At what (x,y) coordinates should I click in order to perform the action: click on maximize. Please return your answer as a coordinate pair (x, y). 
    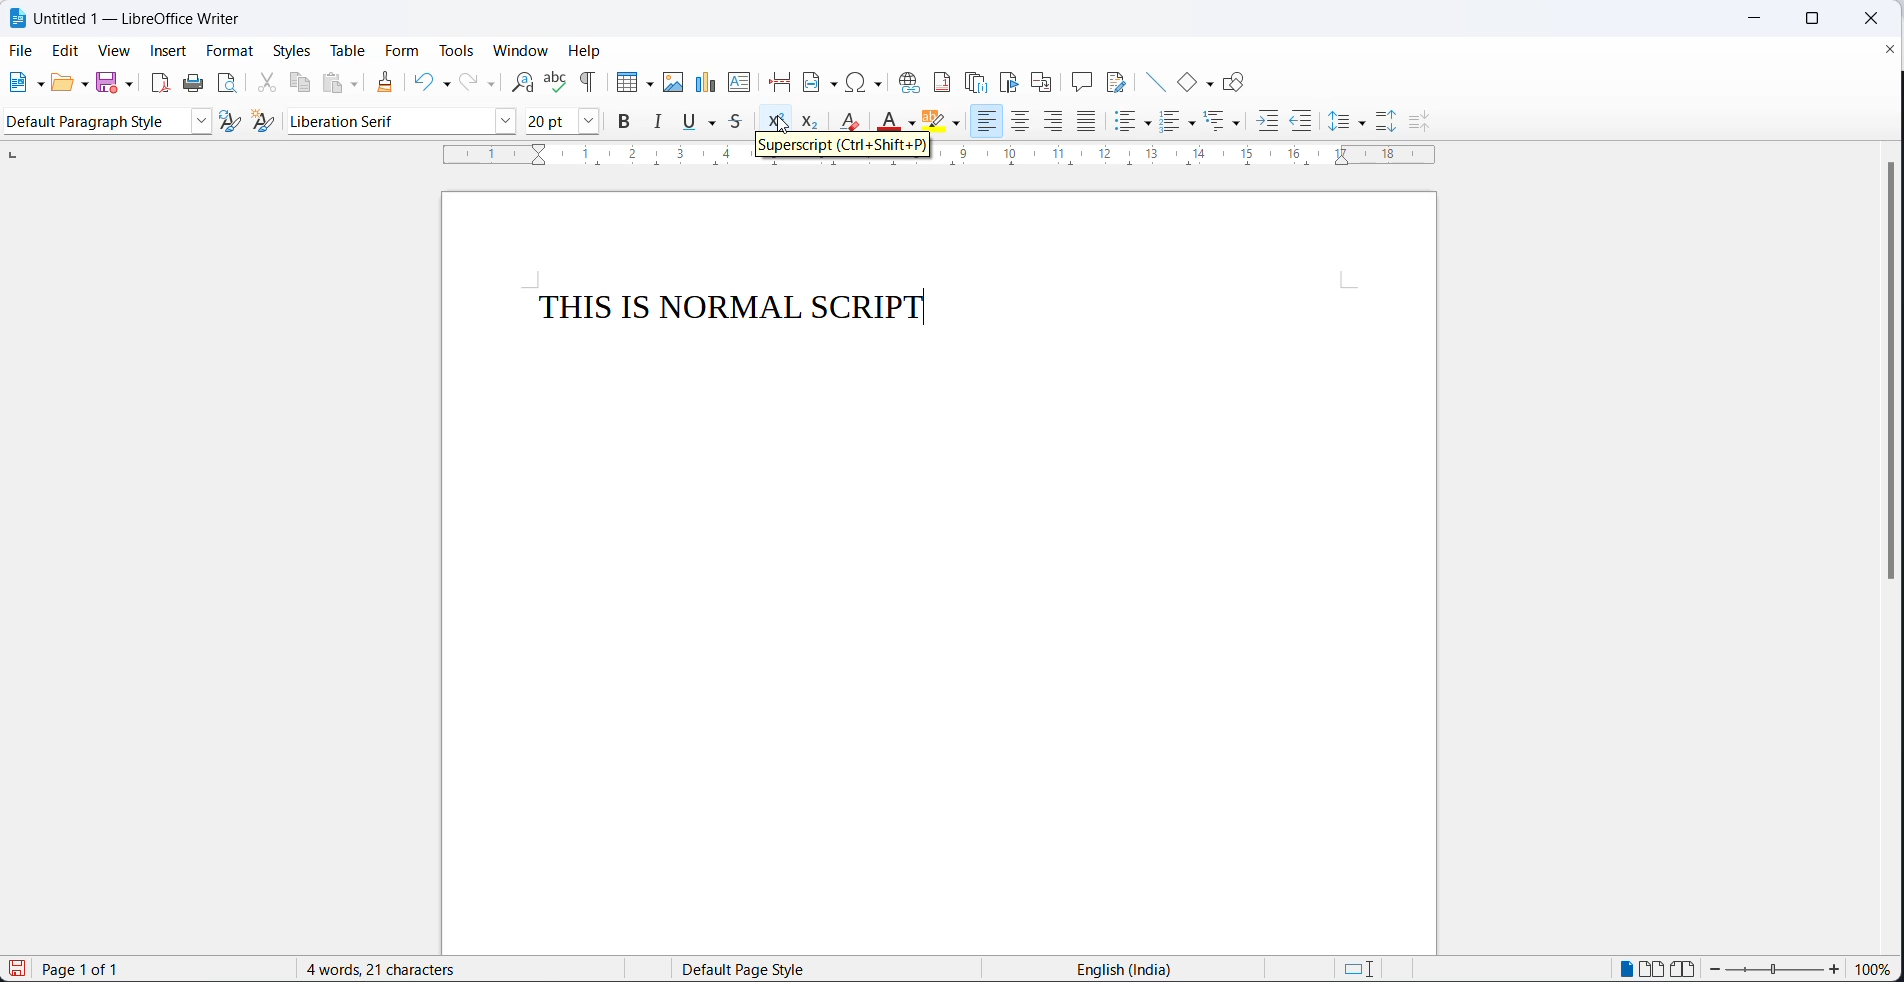
    Looking at the image, I should click on (1808, 20).